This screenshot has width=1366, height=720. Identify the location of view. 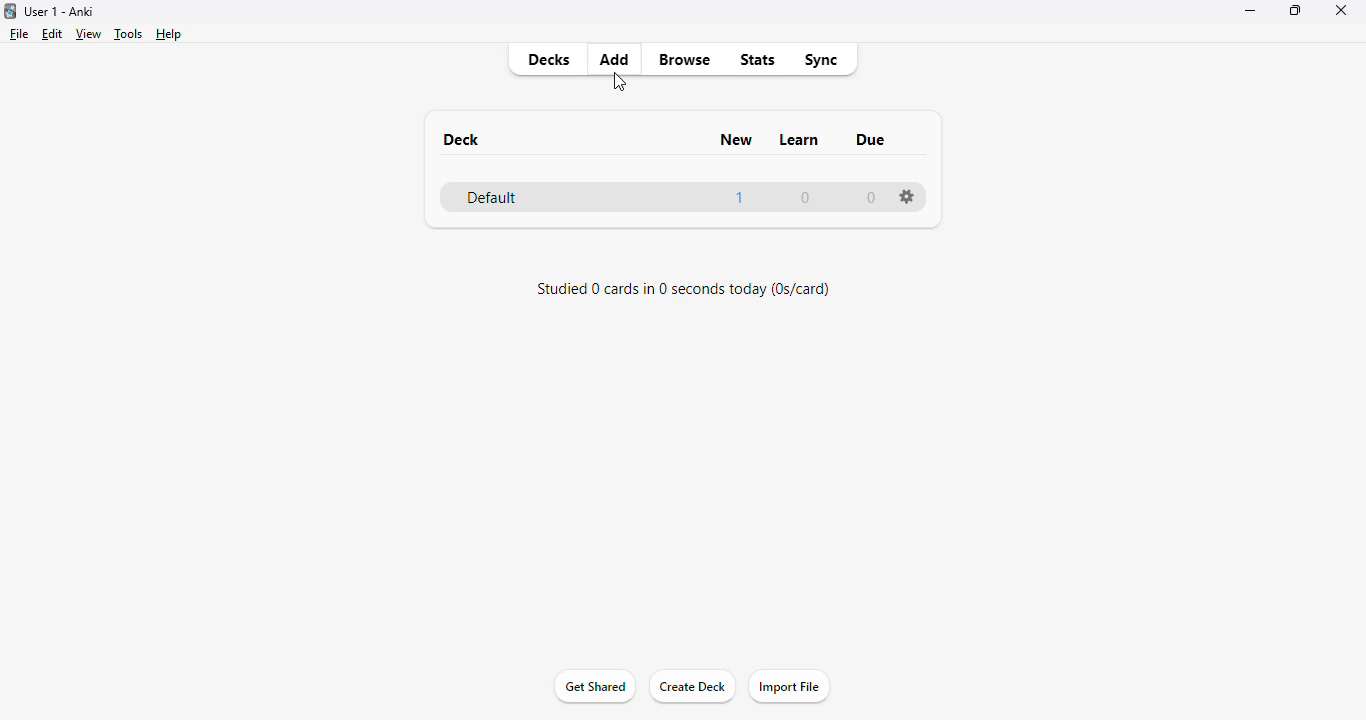
(89, 33).